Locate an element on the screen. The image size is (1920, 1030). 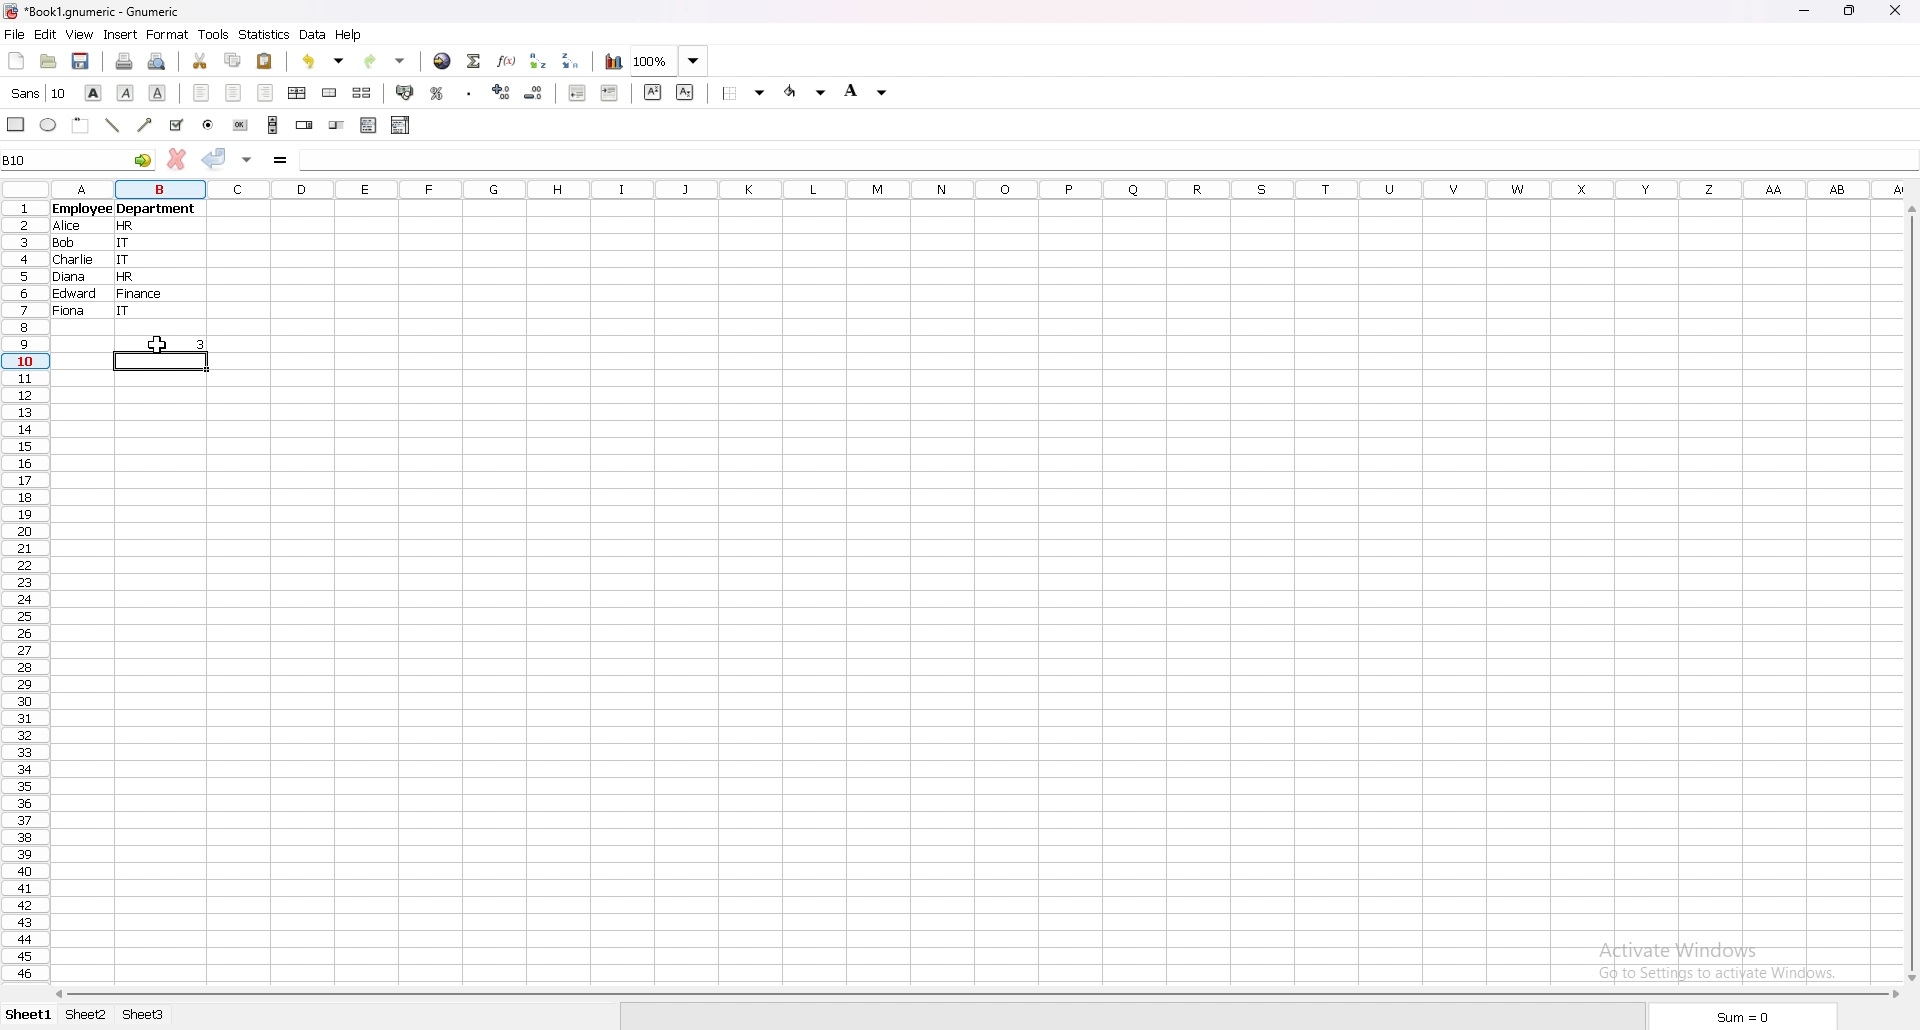
open is located at coordinates (47, 61).